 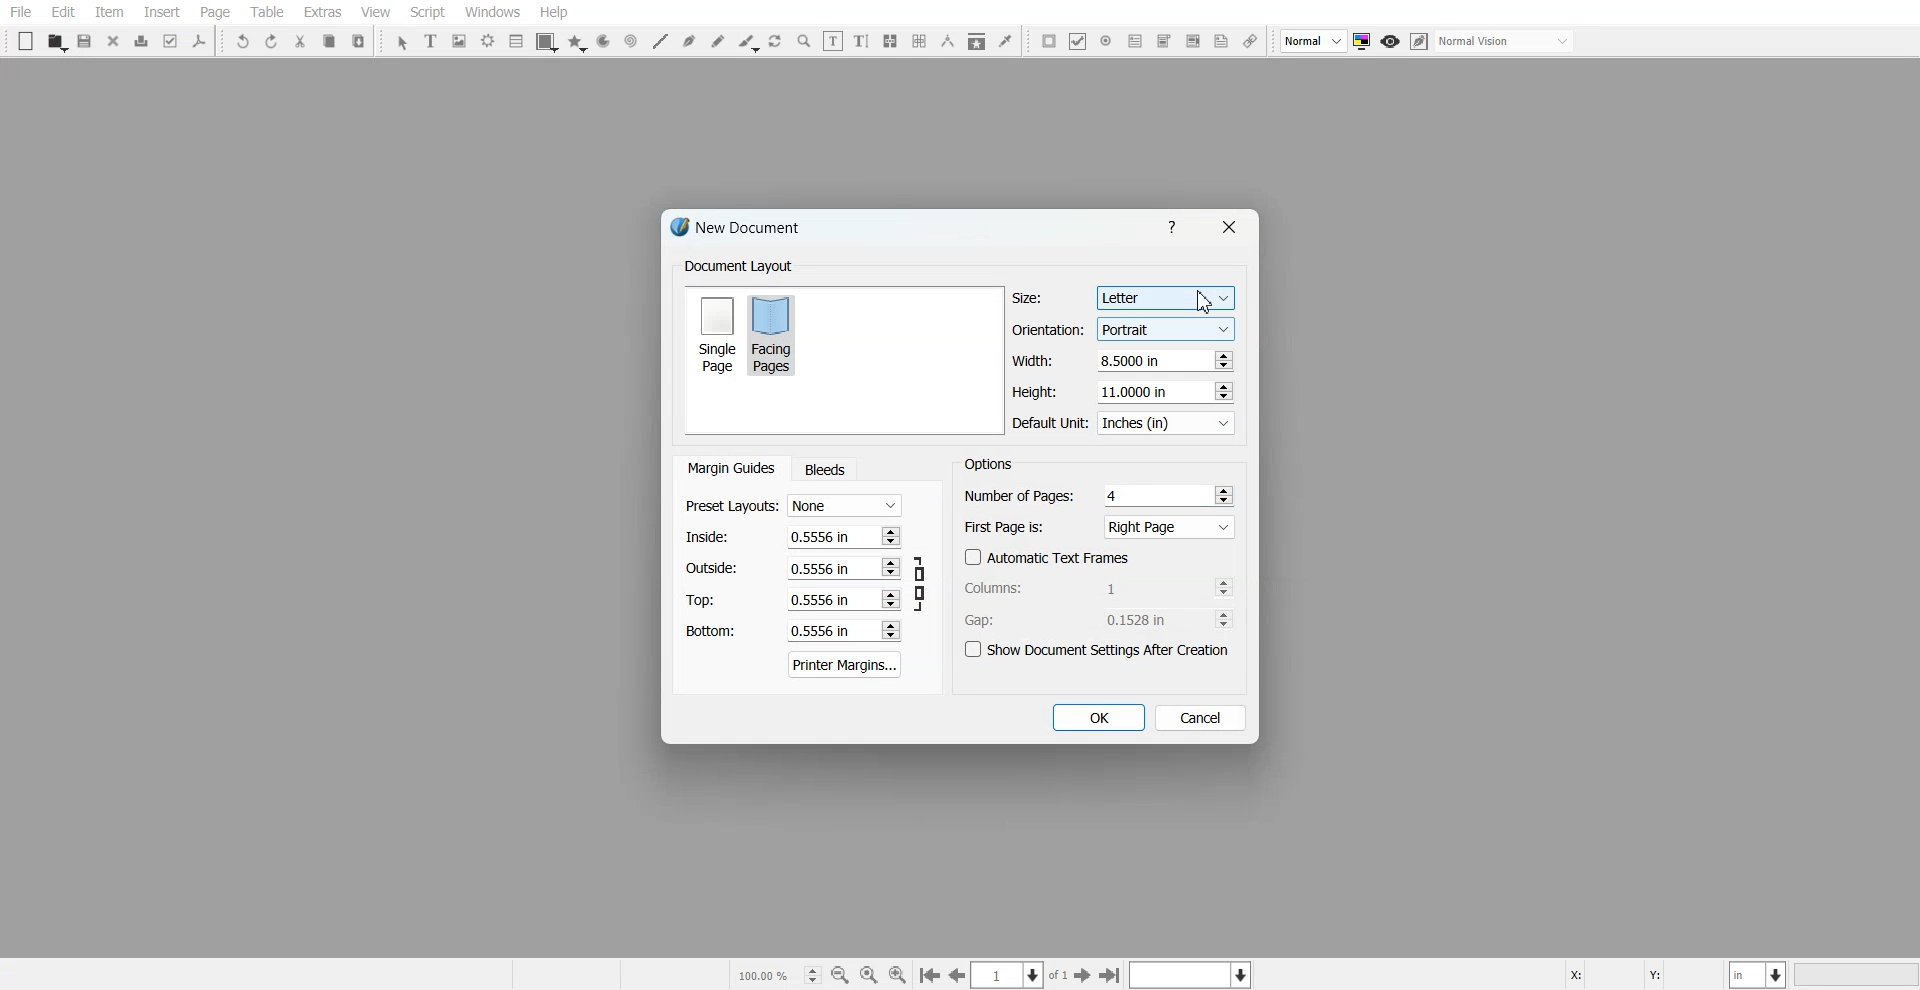 I want to click on Close, so click(x=1227, y=227).